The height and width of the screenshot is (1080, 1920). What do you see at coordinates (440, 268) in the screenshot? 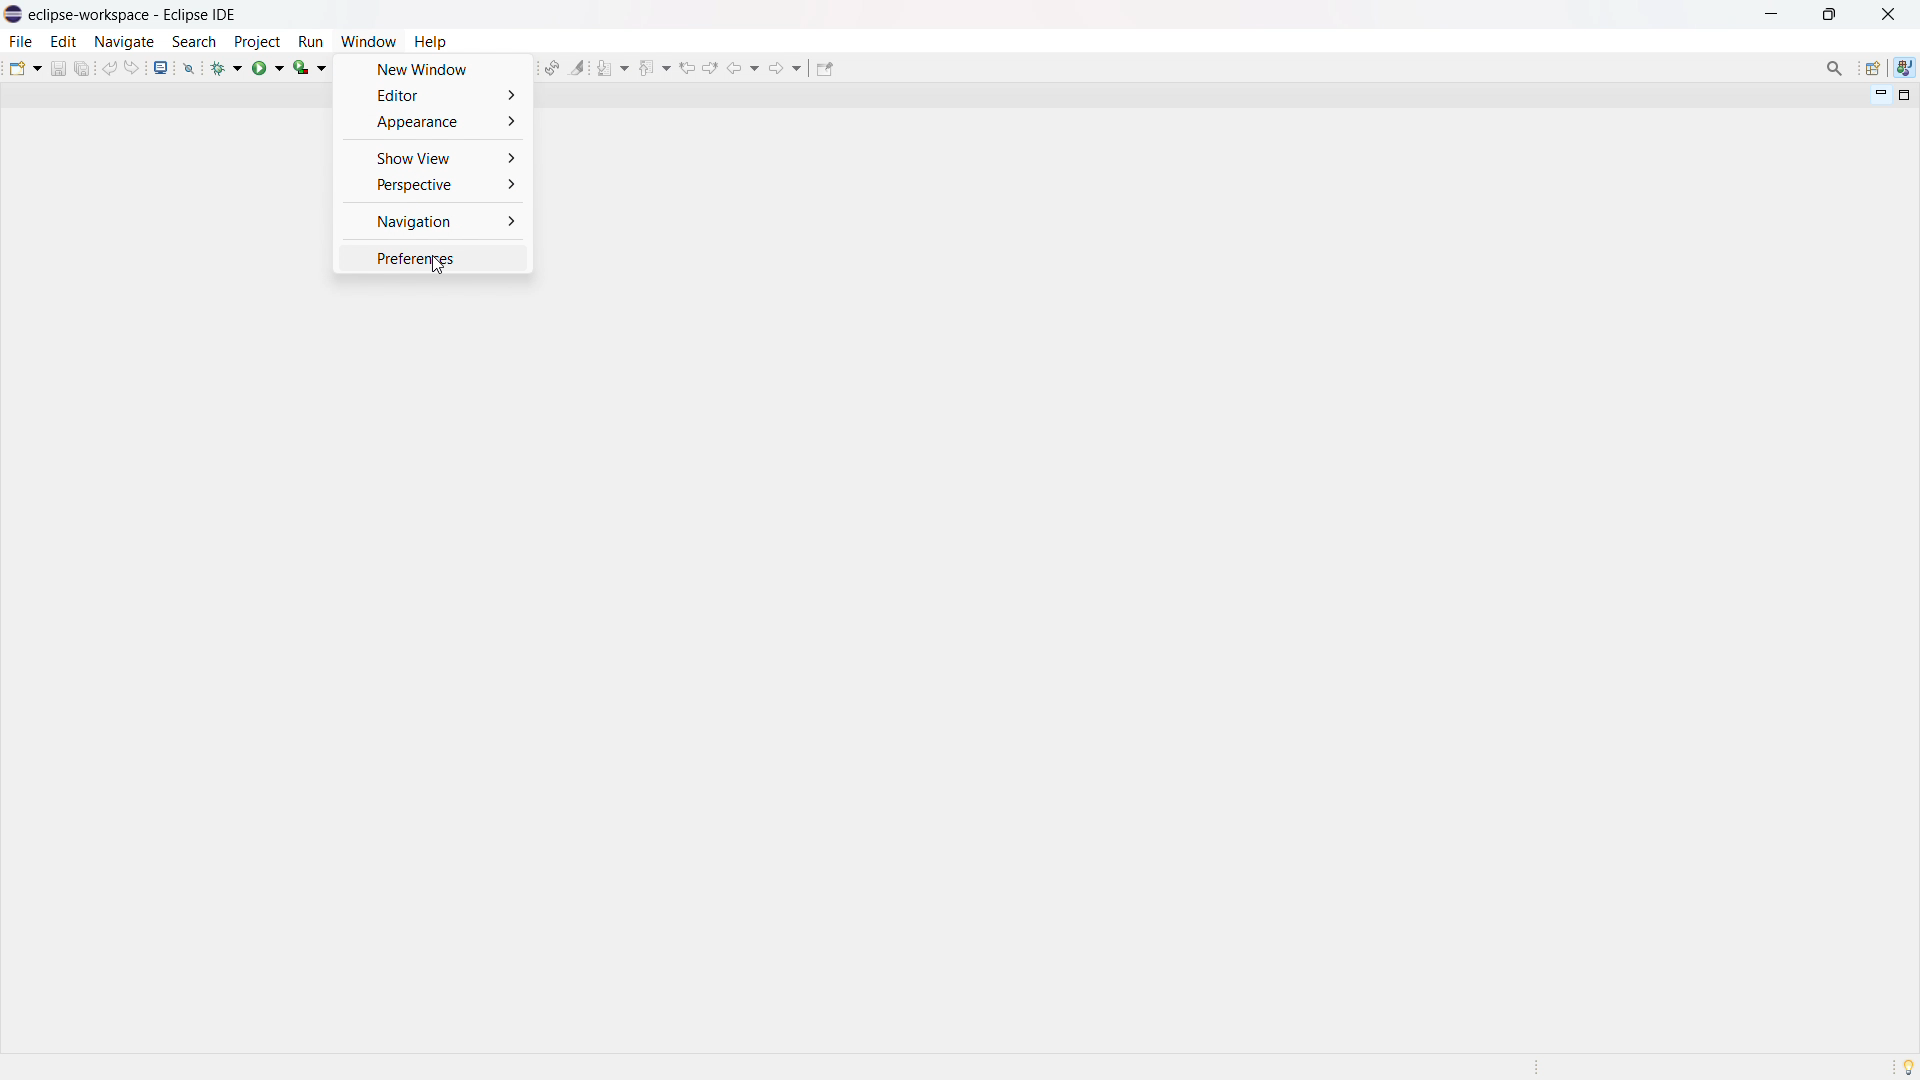
I see `cursor` at bounding box center [440, 268].